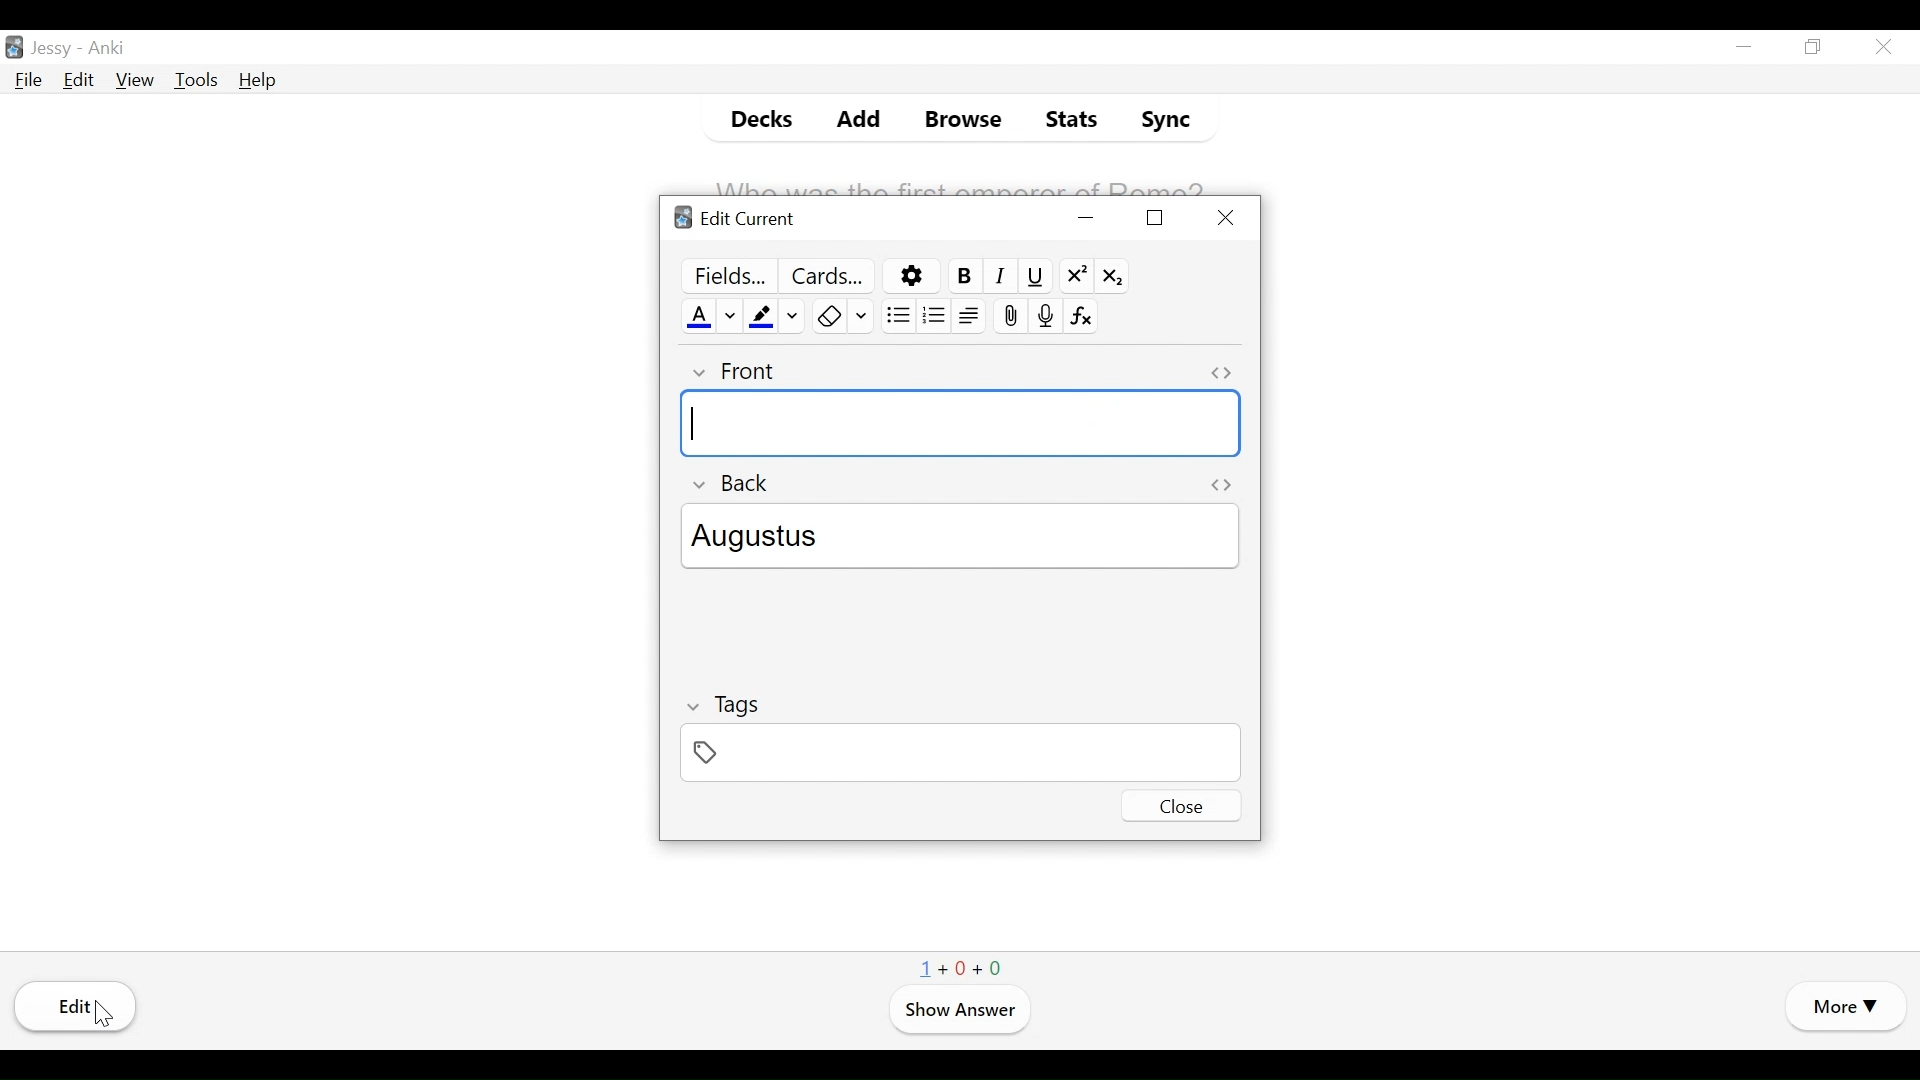  I want to click on Edit, so click(79, 80).